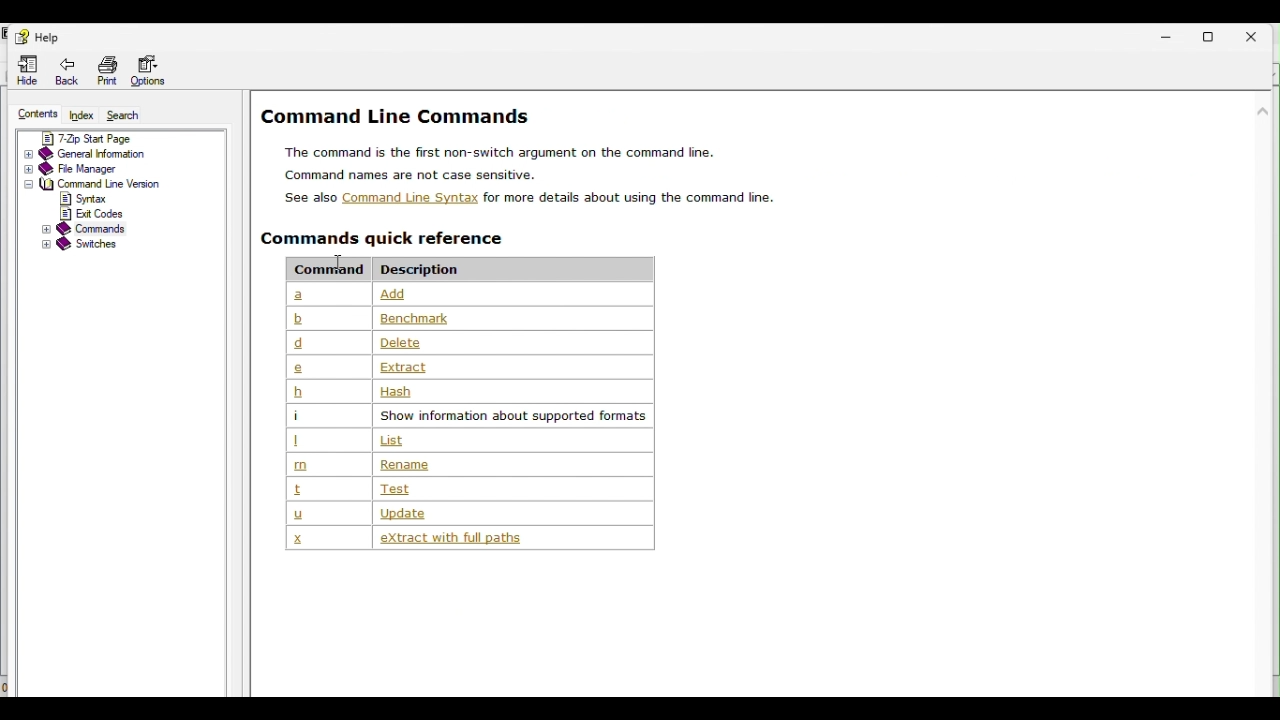 This screenshot has width=1280, height=720. Describe the element at coordinates (302, 466) in the screenshot. I see `m` at that location.